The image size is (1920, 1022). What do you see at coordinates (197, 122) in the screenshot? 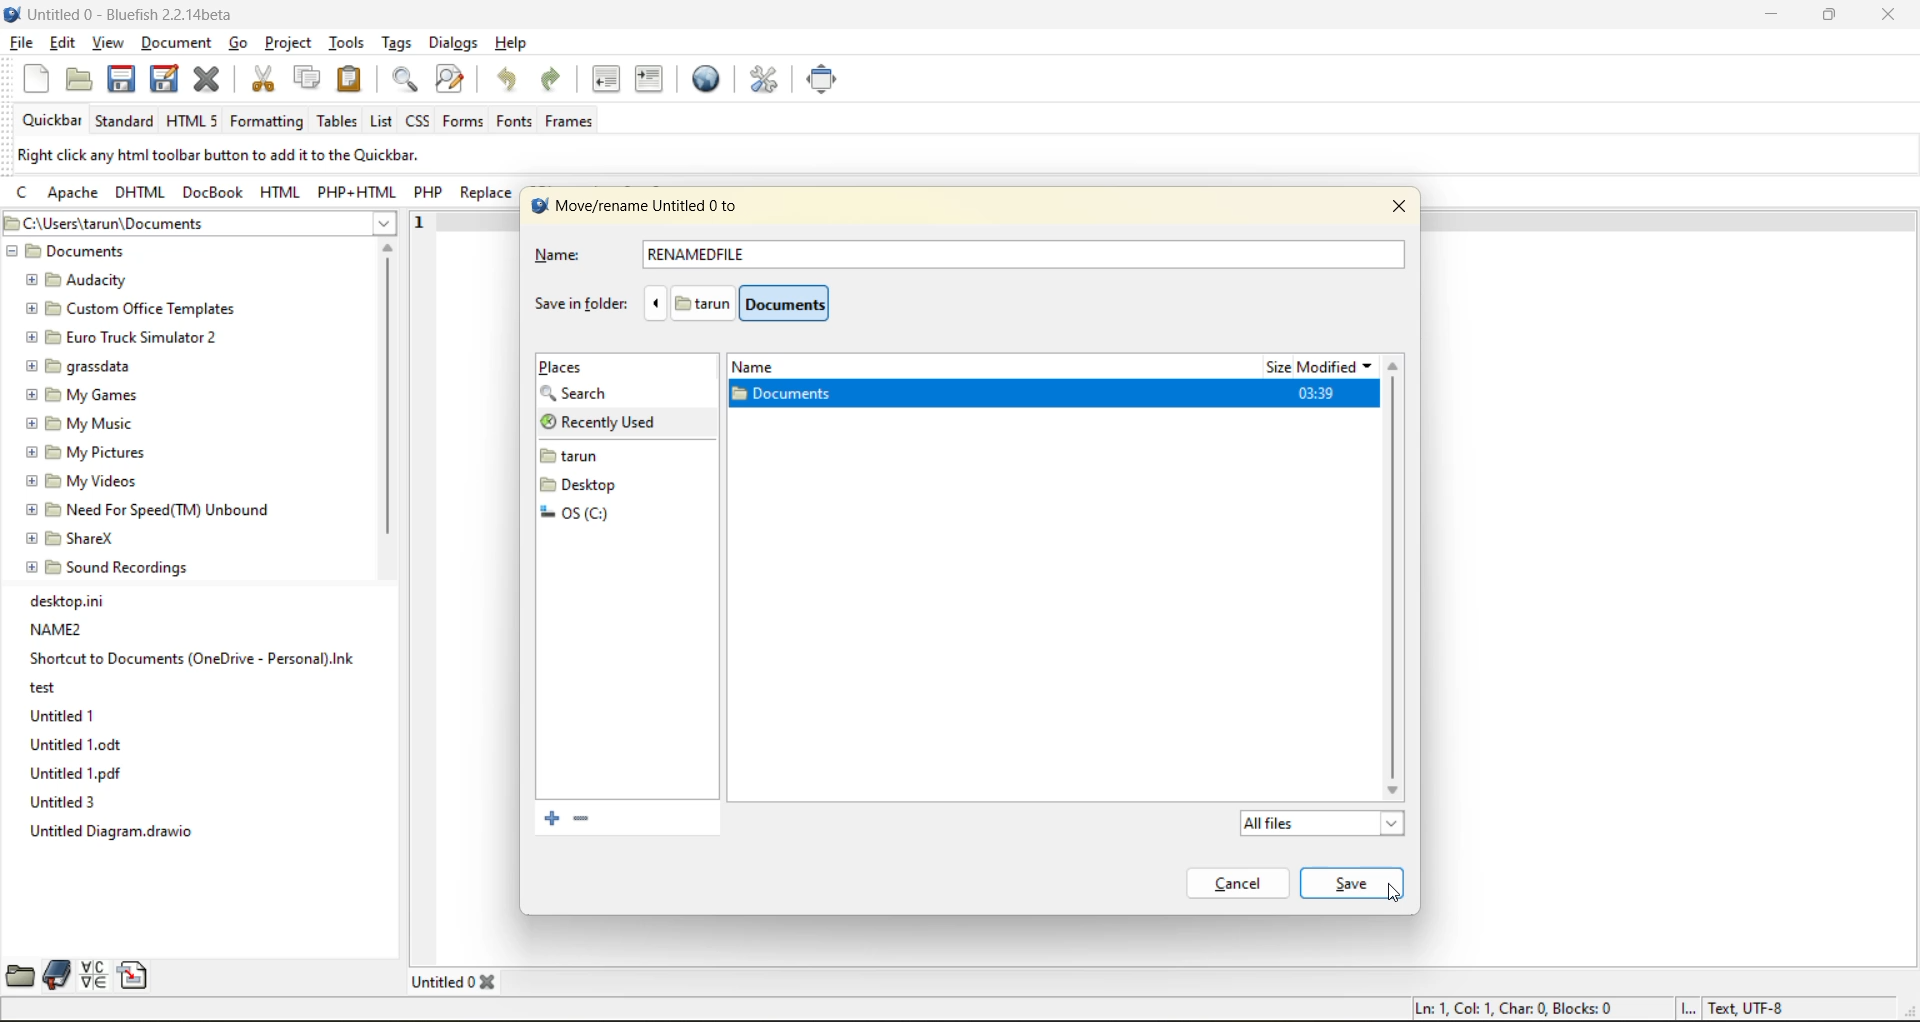
I see `html 5` at bounding box center [197, 122].